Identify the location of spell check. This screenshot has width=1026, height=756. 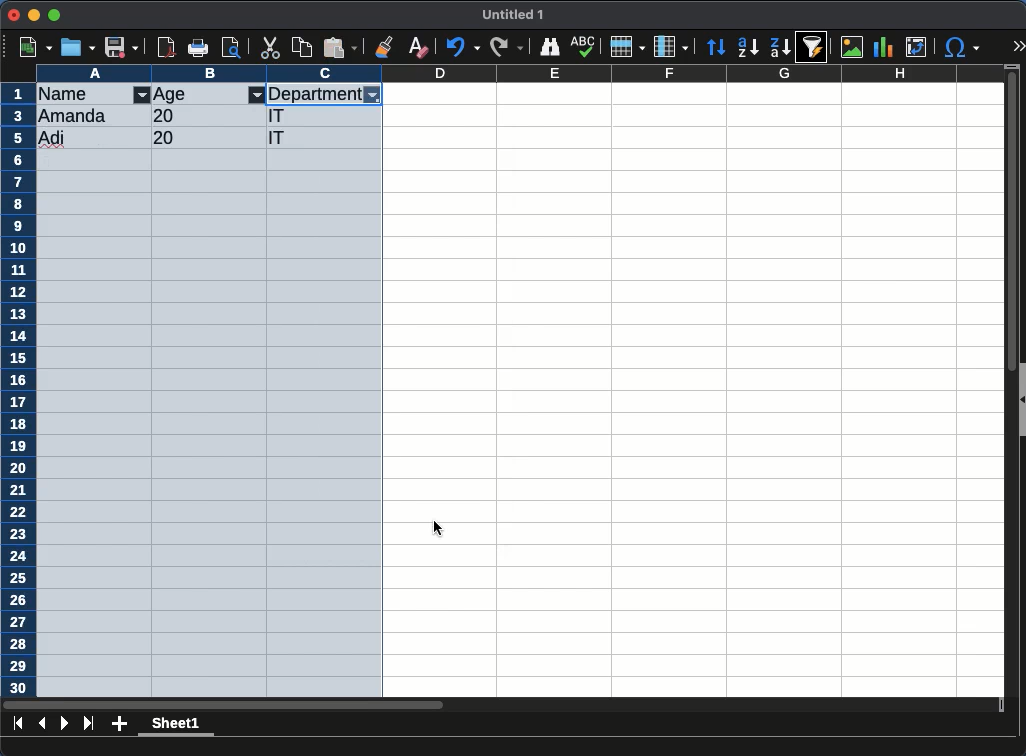
(584, 44).